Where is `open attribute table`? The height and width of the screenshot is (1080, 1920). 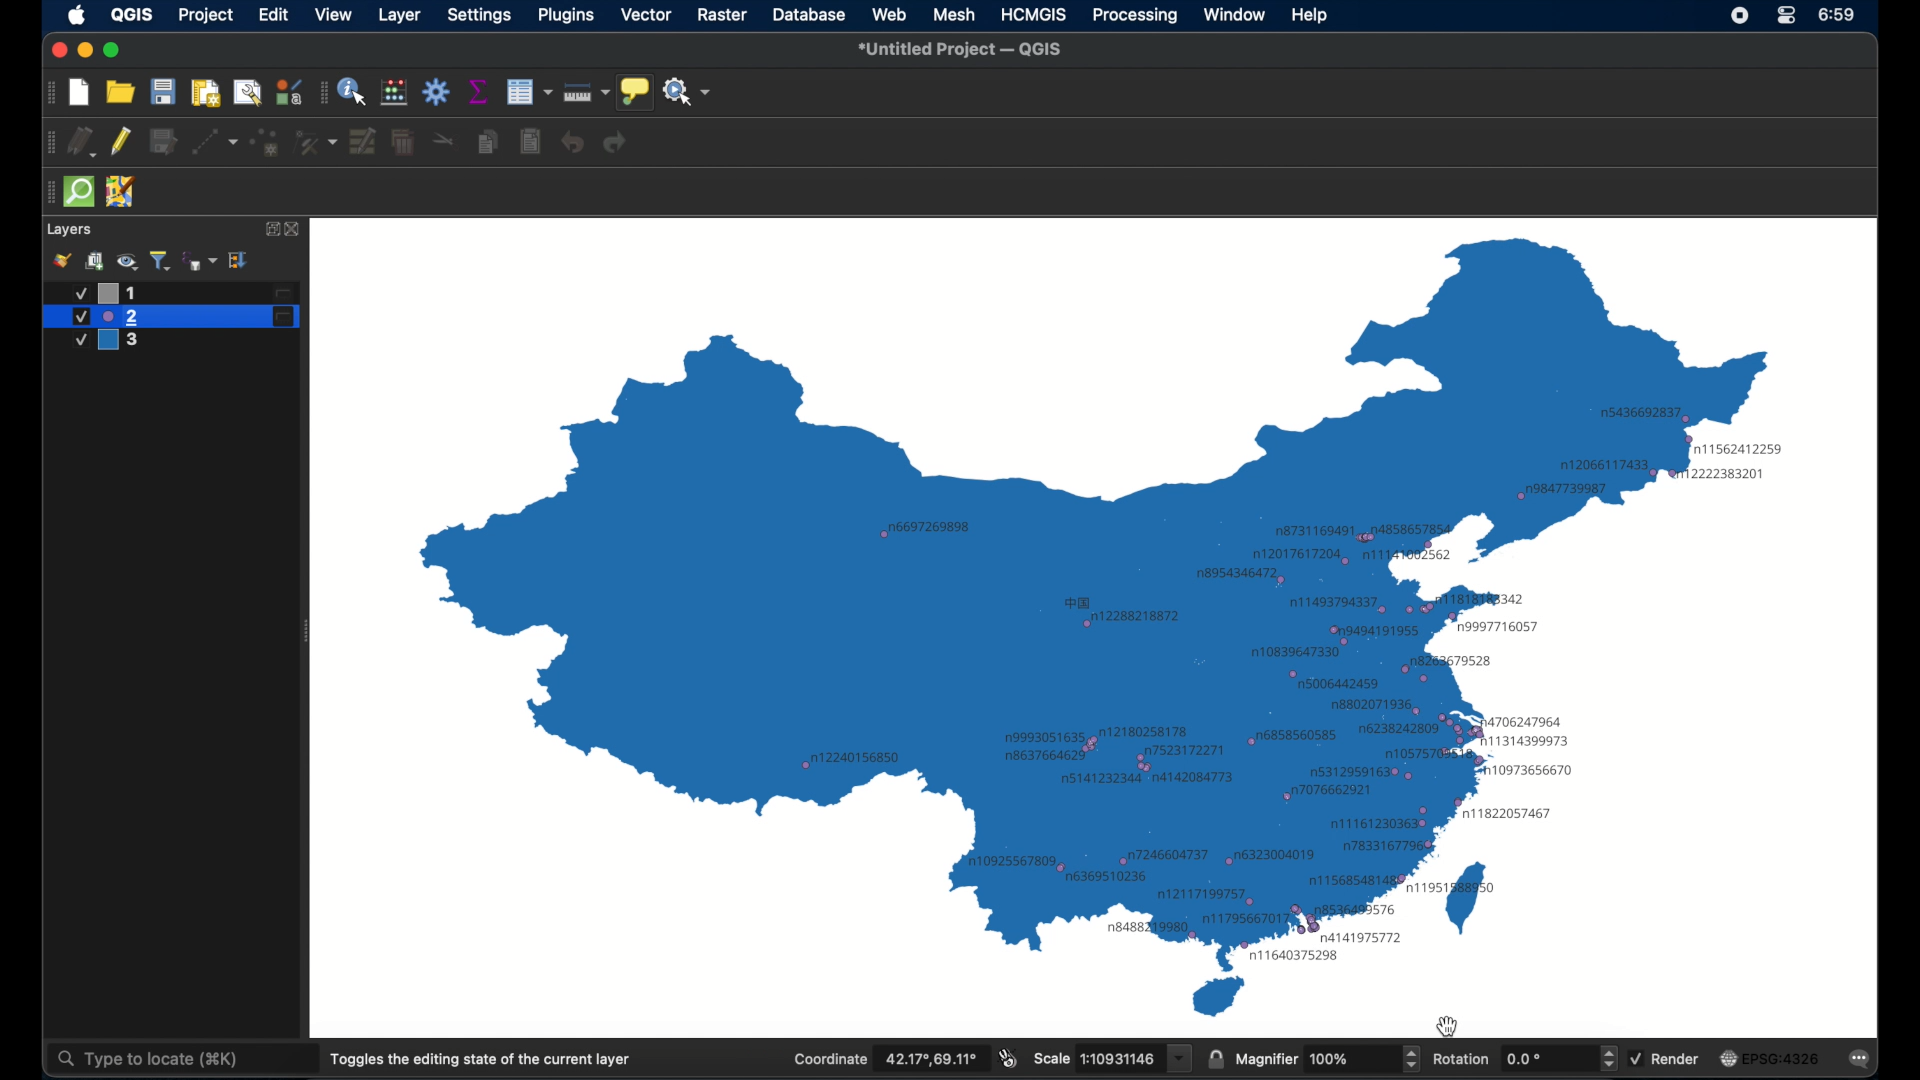
open attribute table is located at coordinates (530, 91).